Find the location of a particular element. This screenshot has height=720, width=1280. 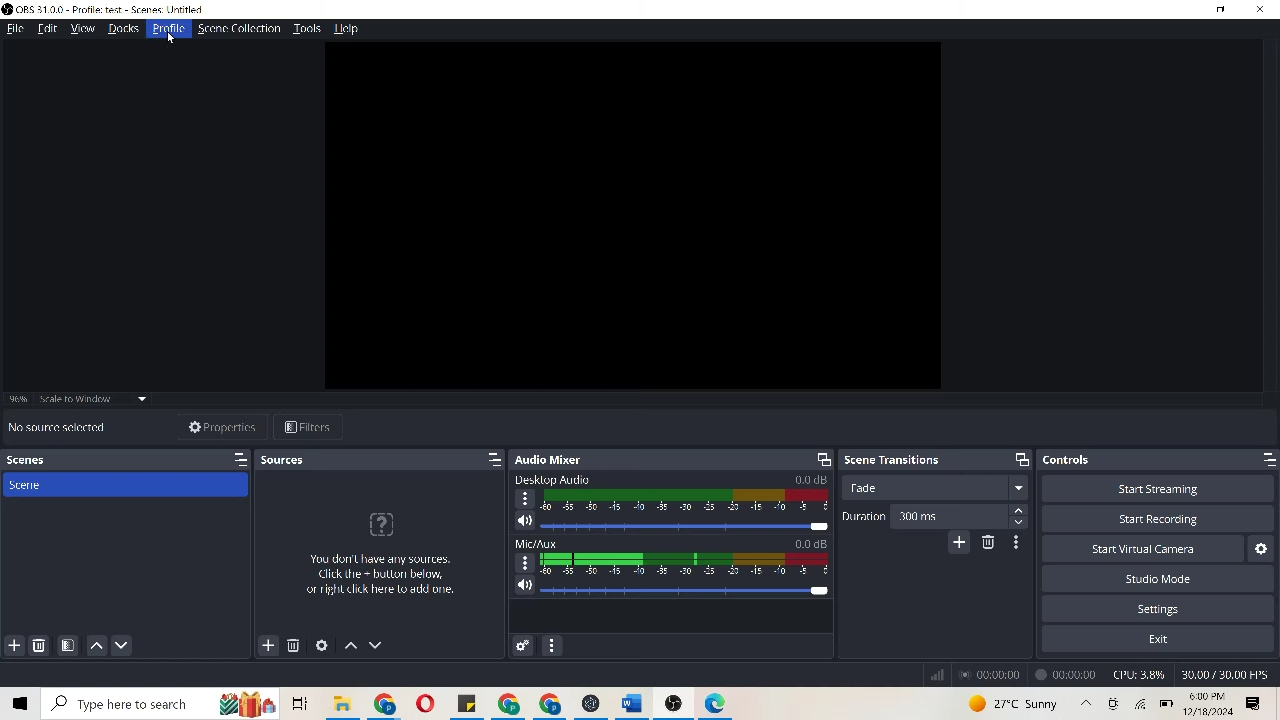

options is located at coordinates (524, 498).